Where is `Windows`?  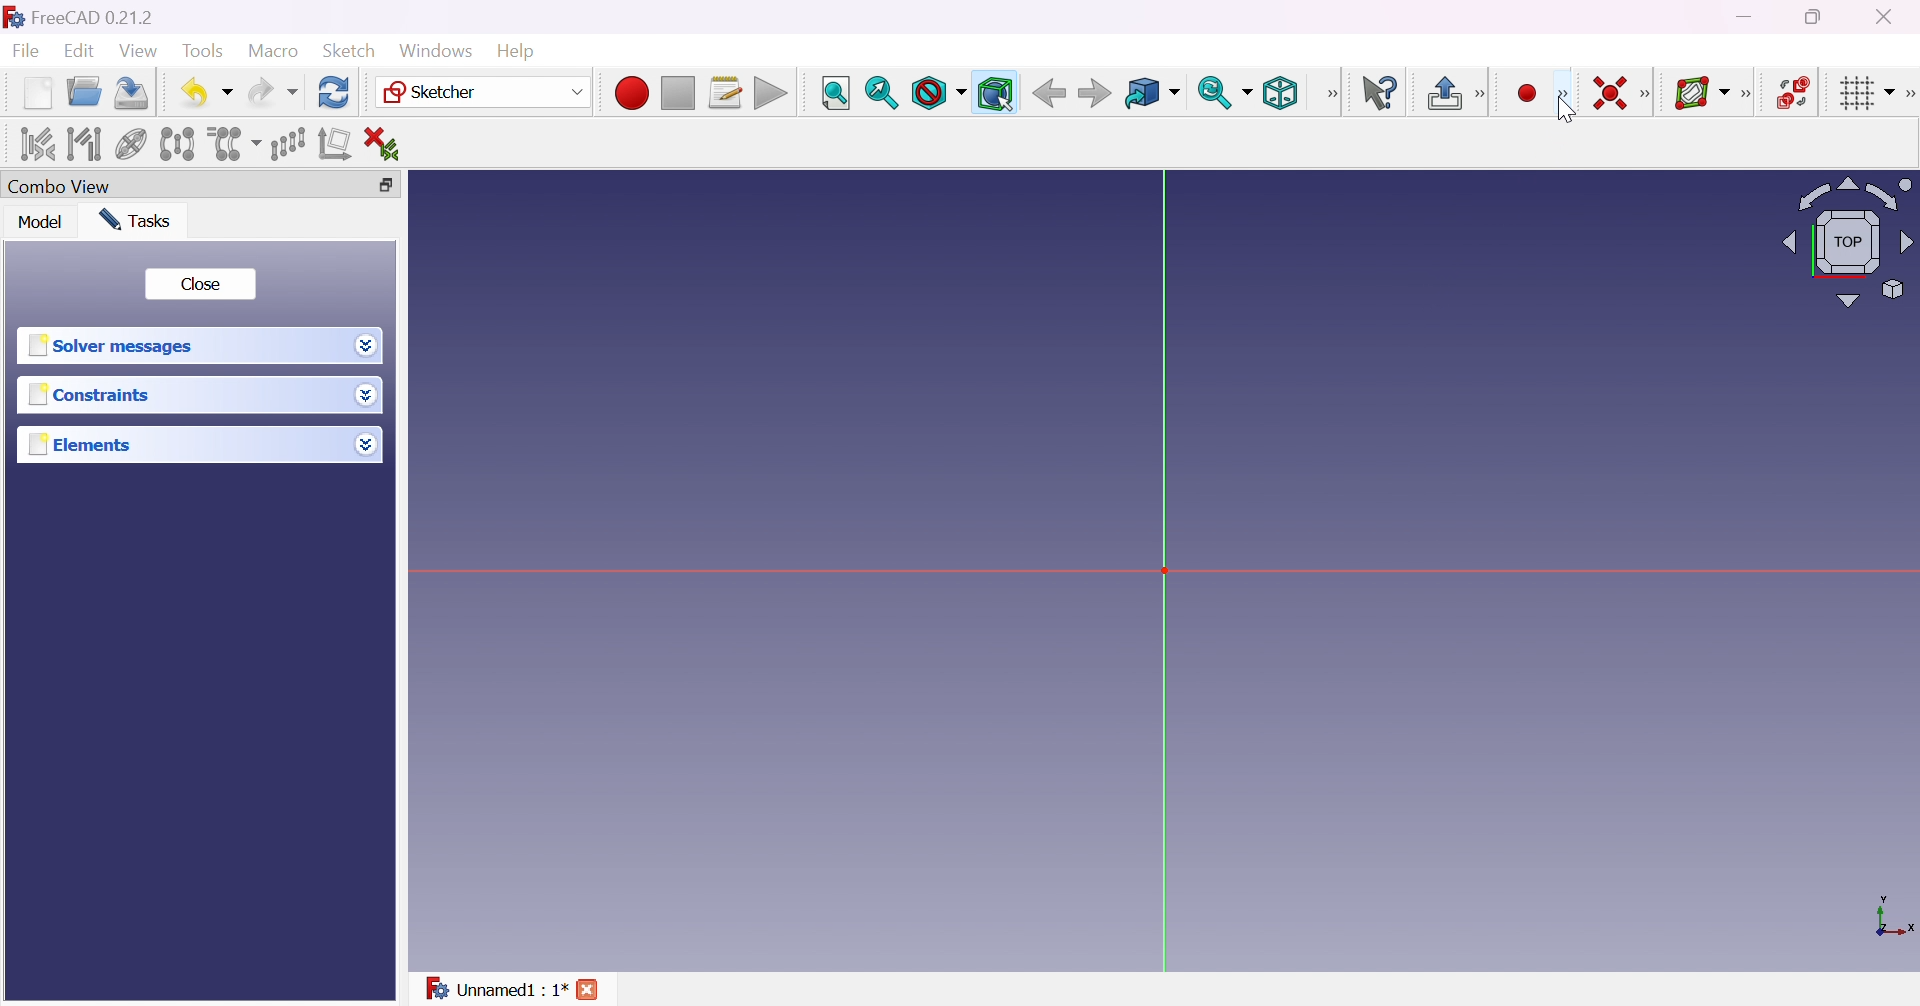
Windows is located at coordinates (434, 50).